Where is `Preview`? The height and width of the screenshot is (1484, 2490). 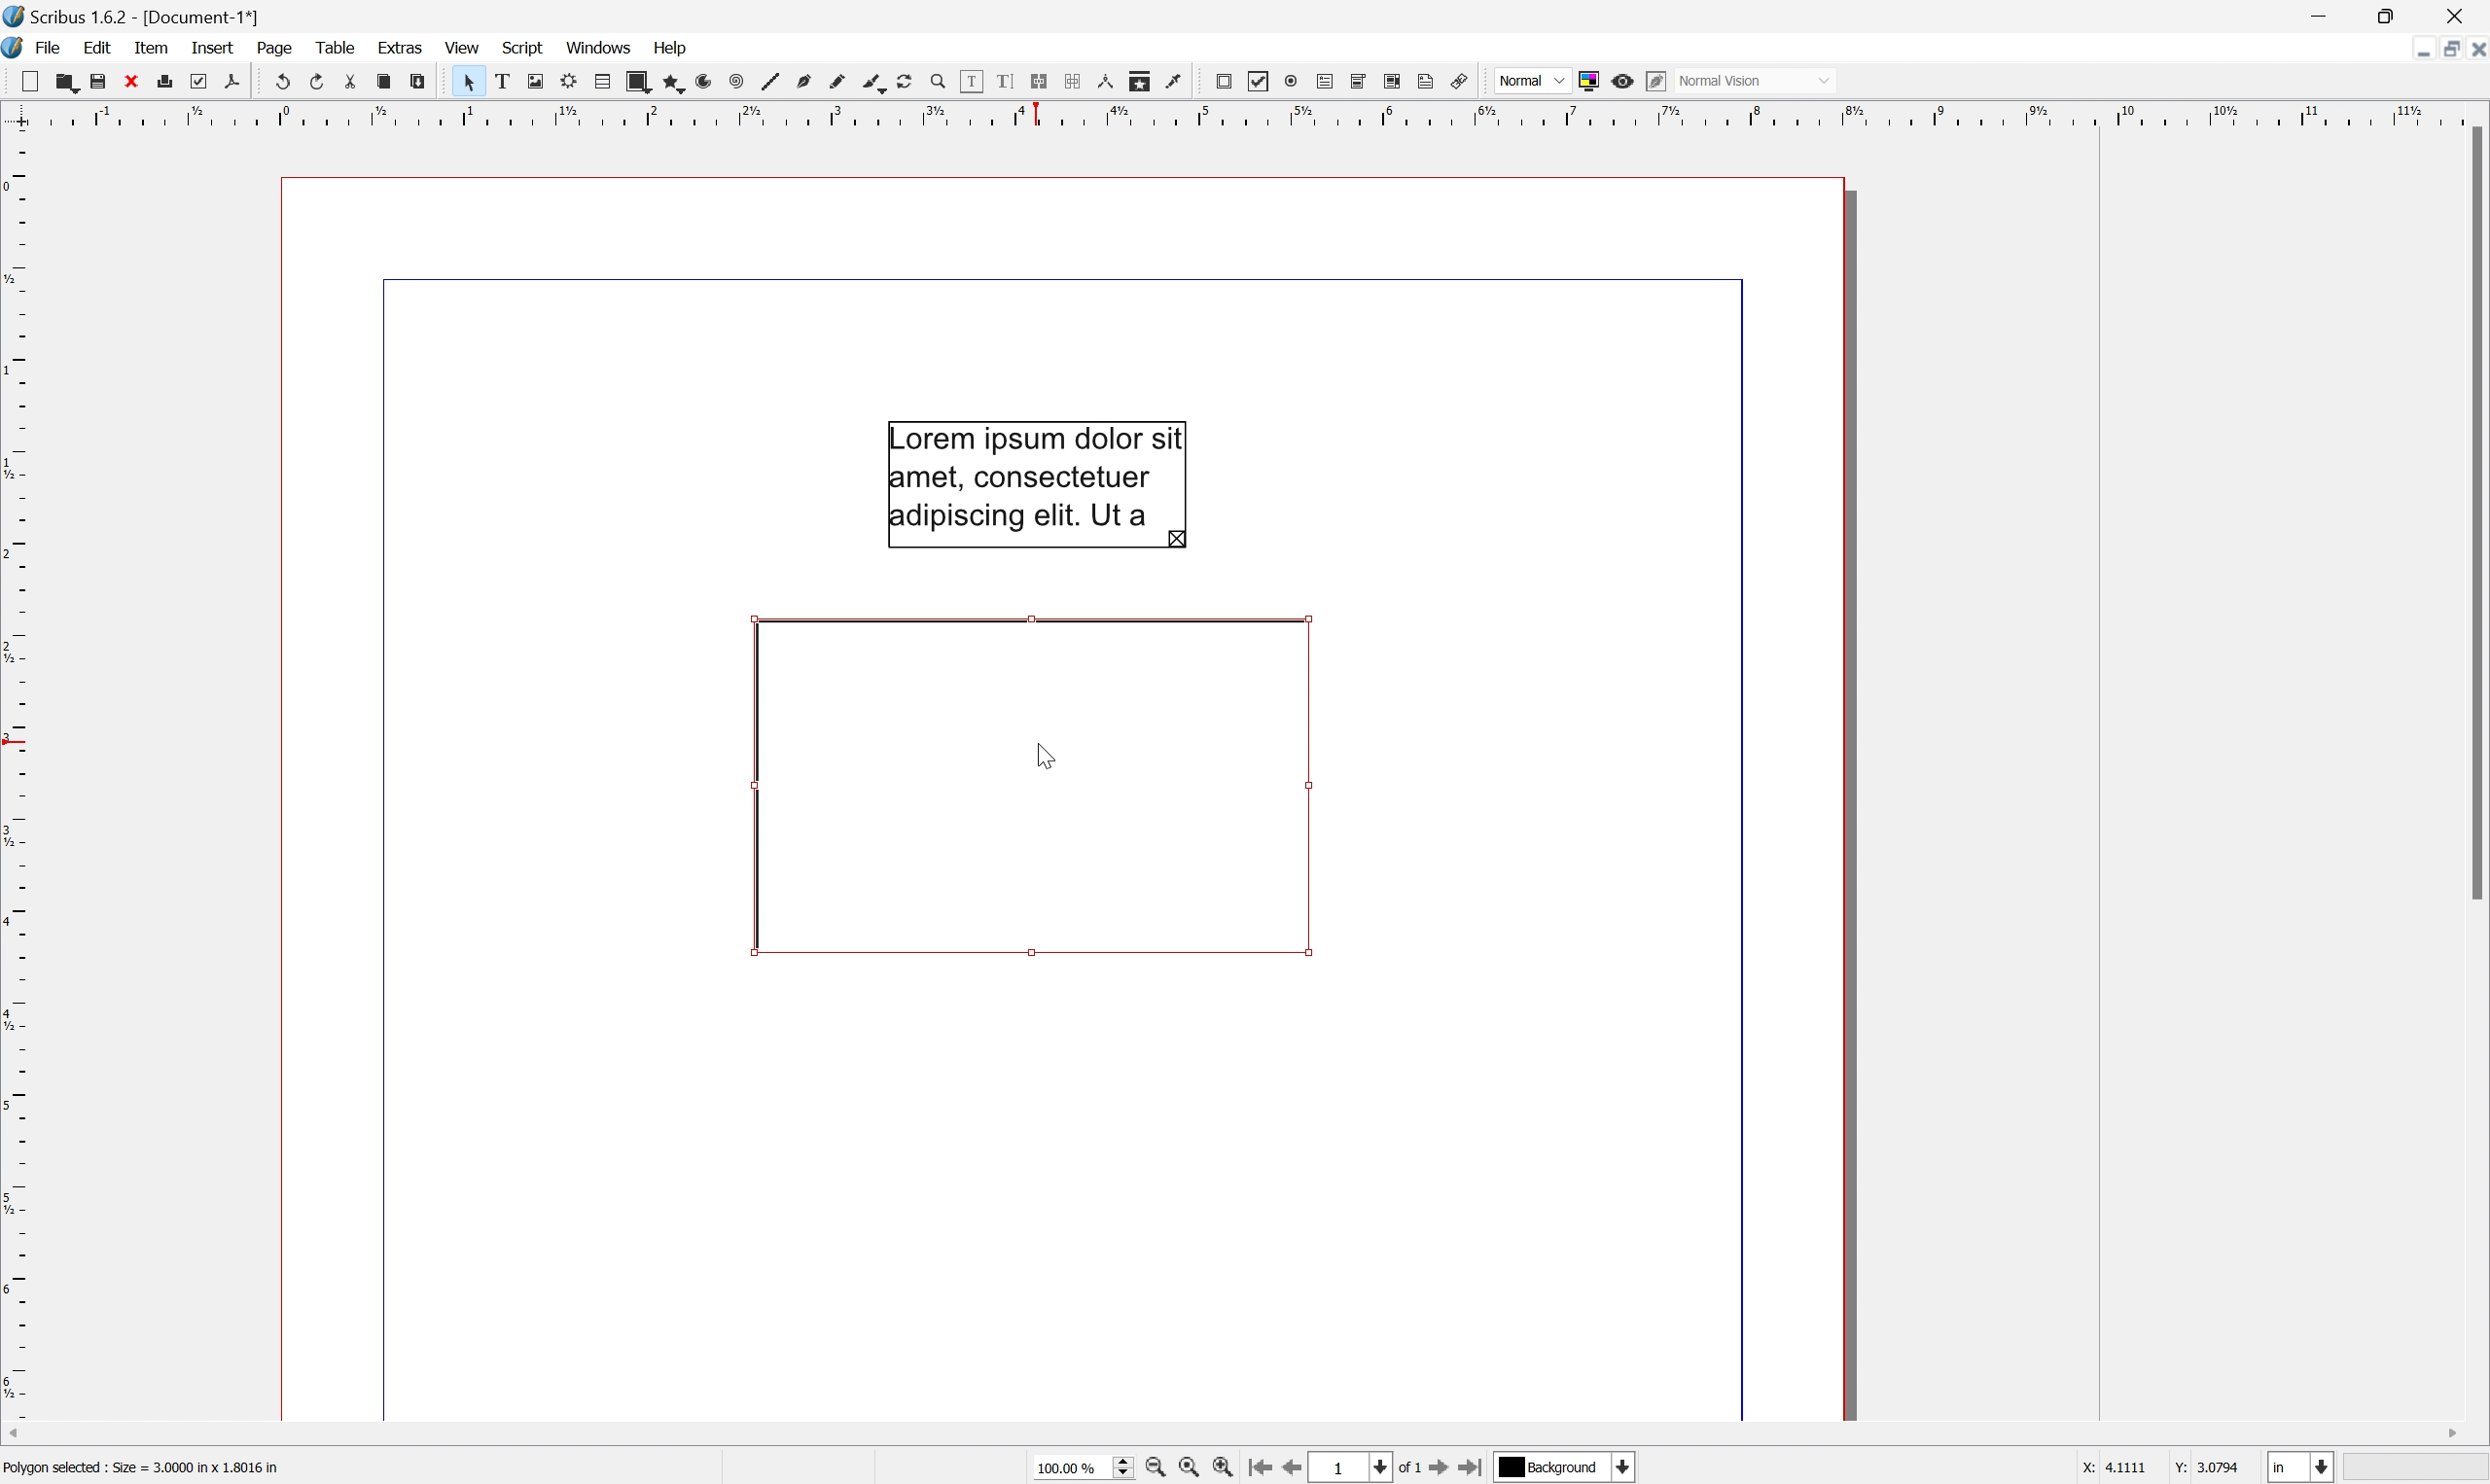
Preview is located at coordinates (1623, 80).